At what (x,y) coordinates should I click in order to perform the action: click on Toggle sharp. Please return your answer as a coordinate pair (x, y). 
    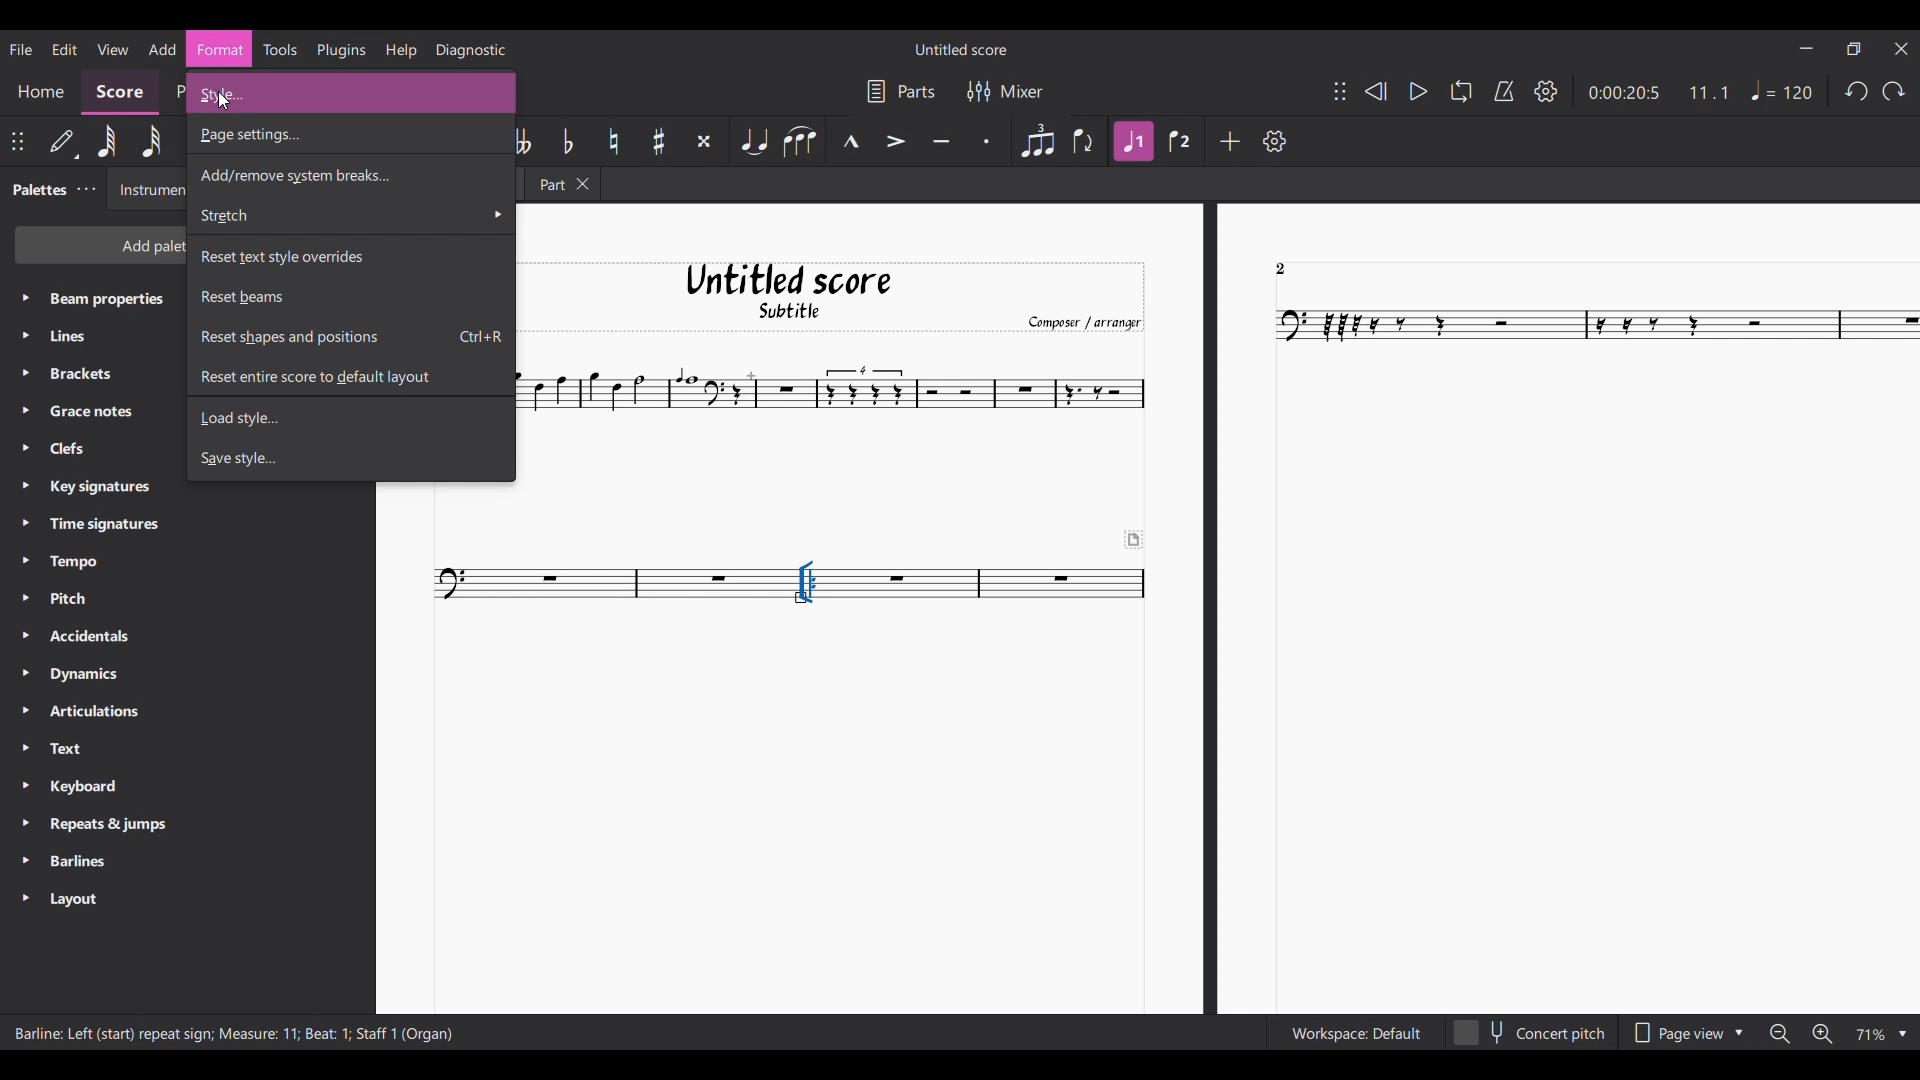
    Looking at the image, I should click on (658, 141).